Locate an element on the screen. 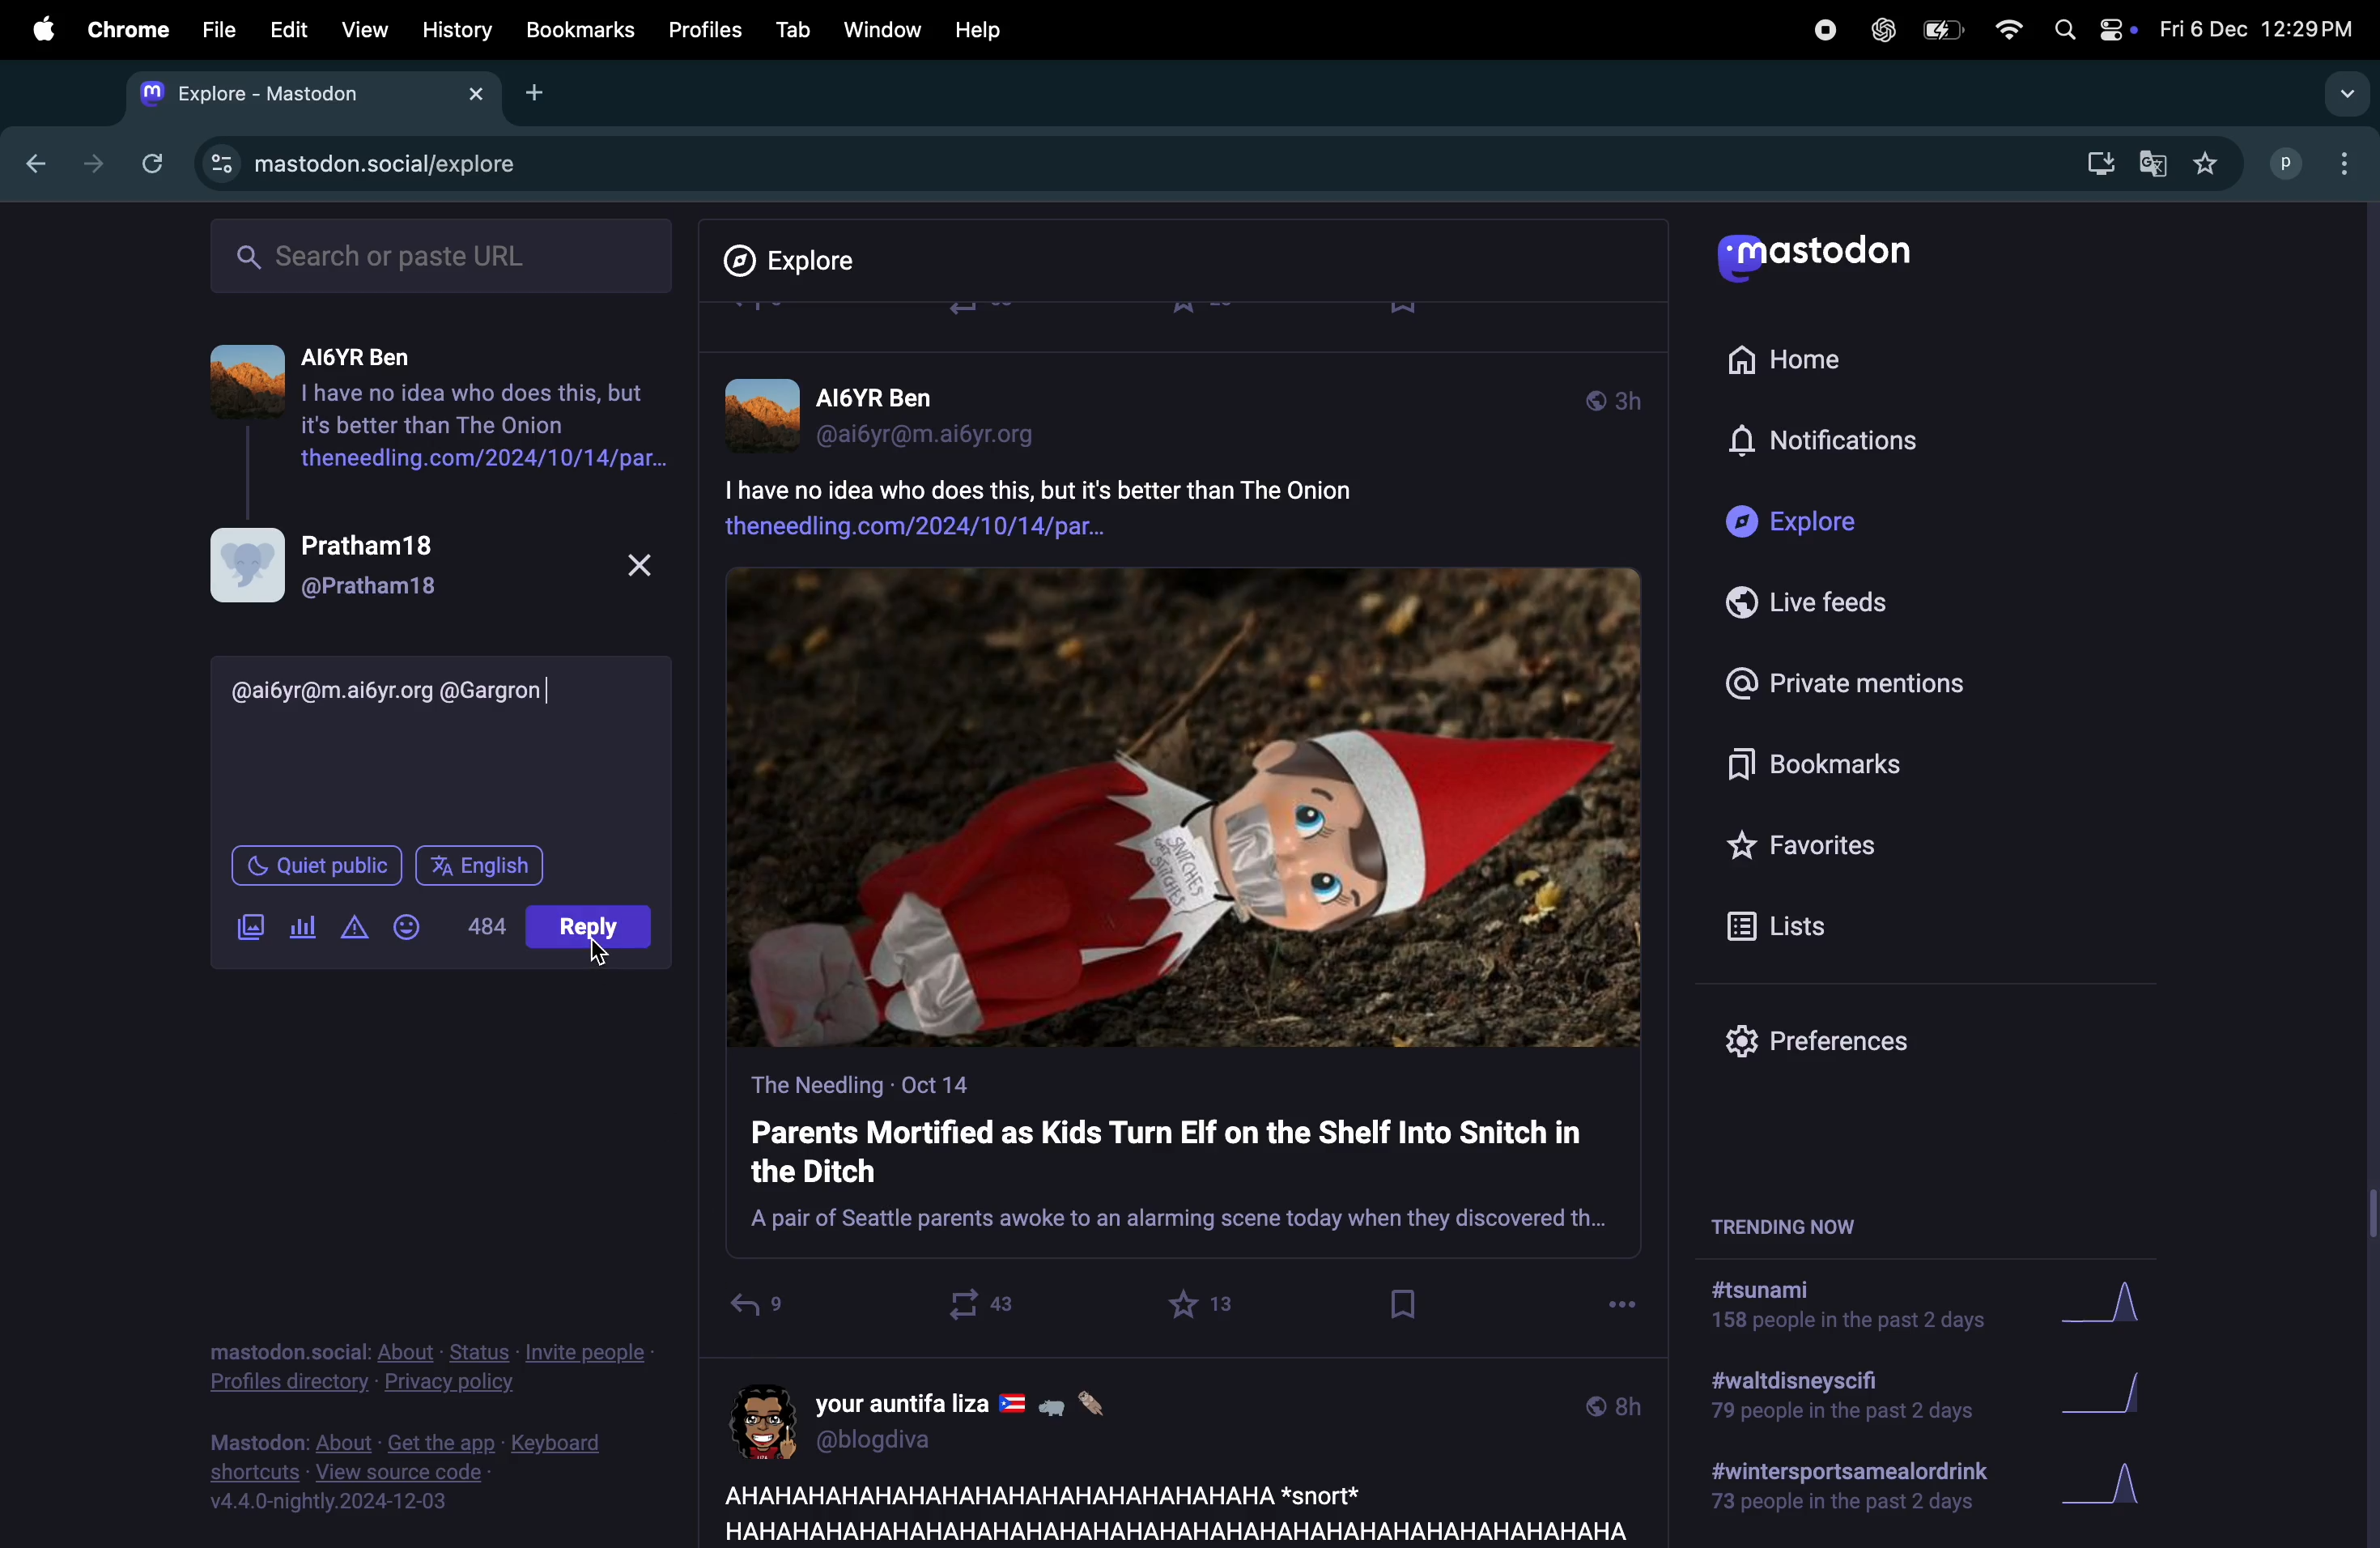  privacy policy is located at coordinates (430, 1371).